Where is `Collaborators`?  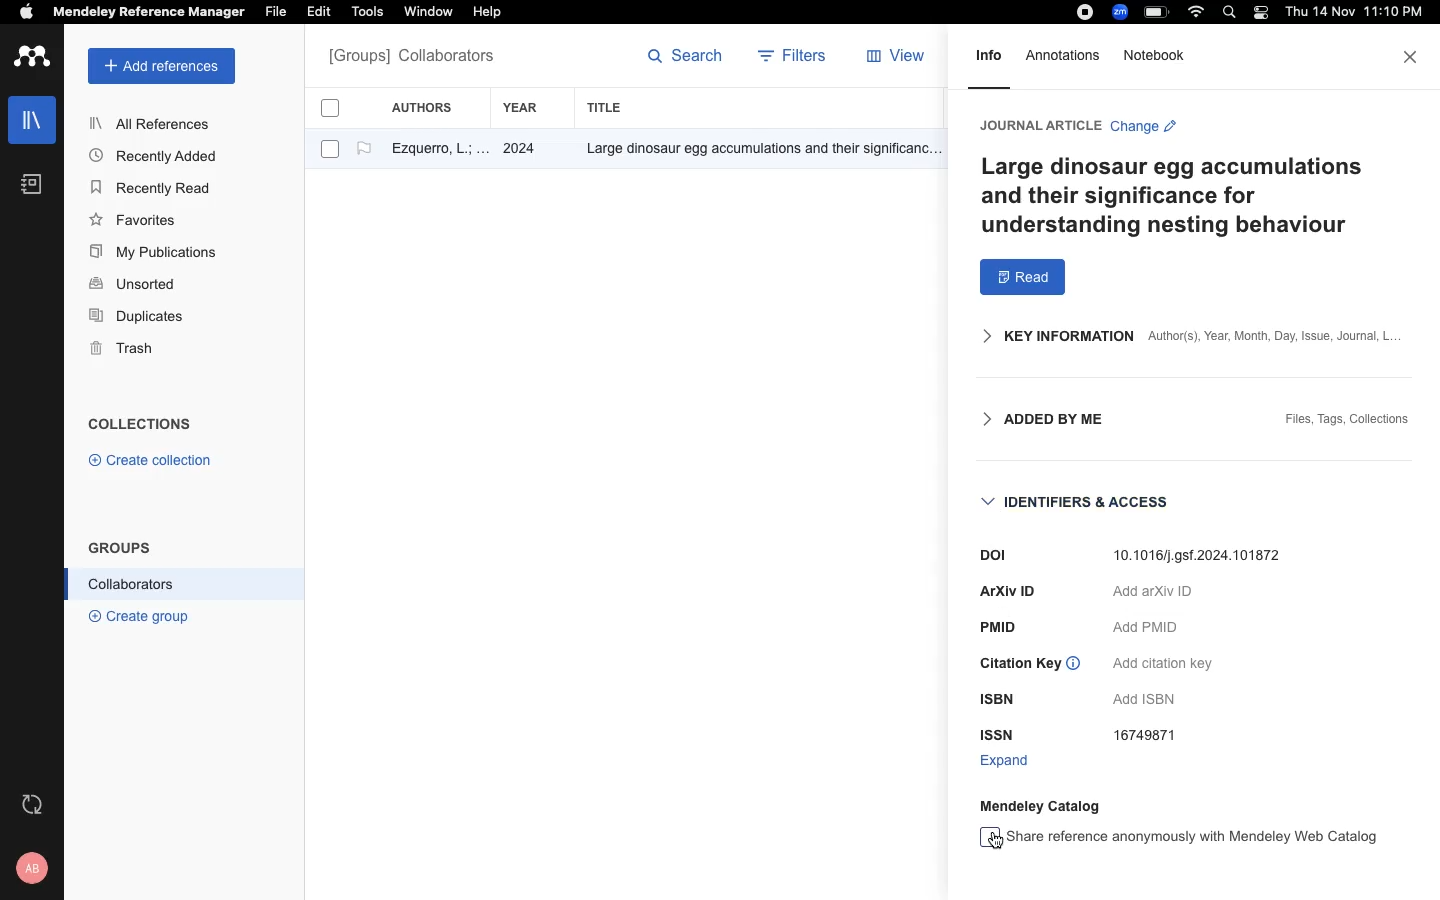
Collaborators is located at coordinates (132, 584).